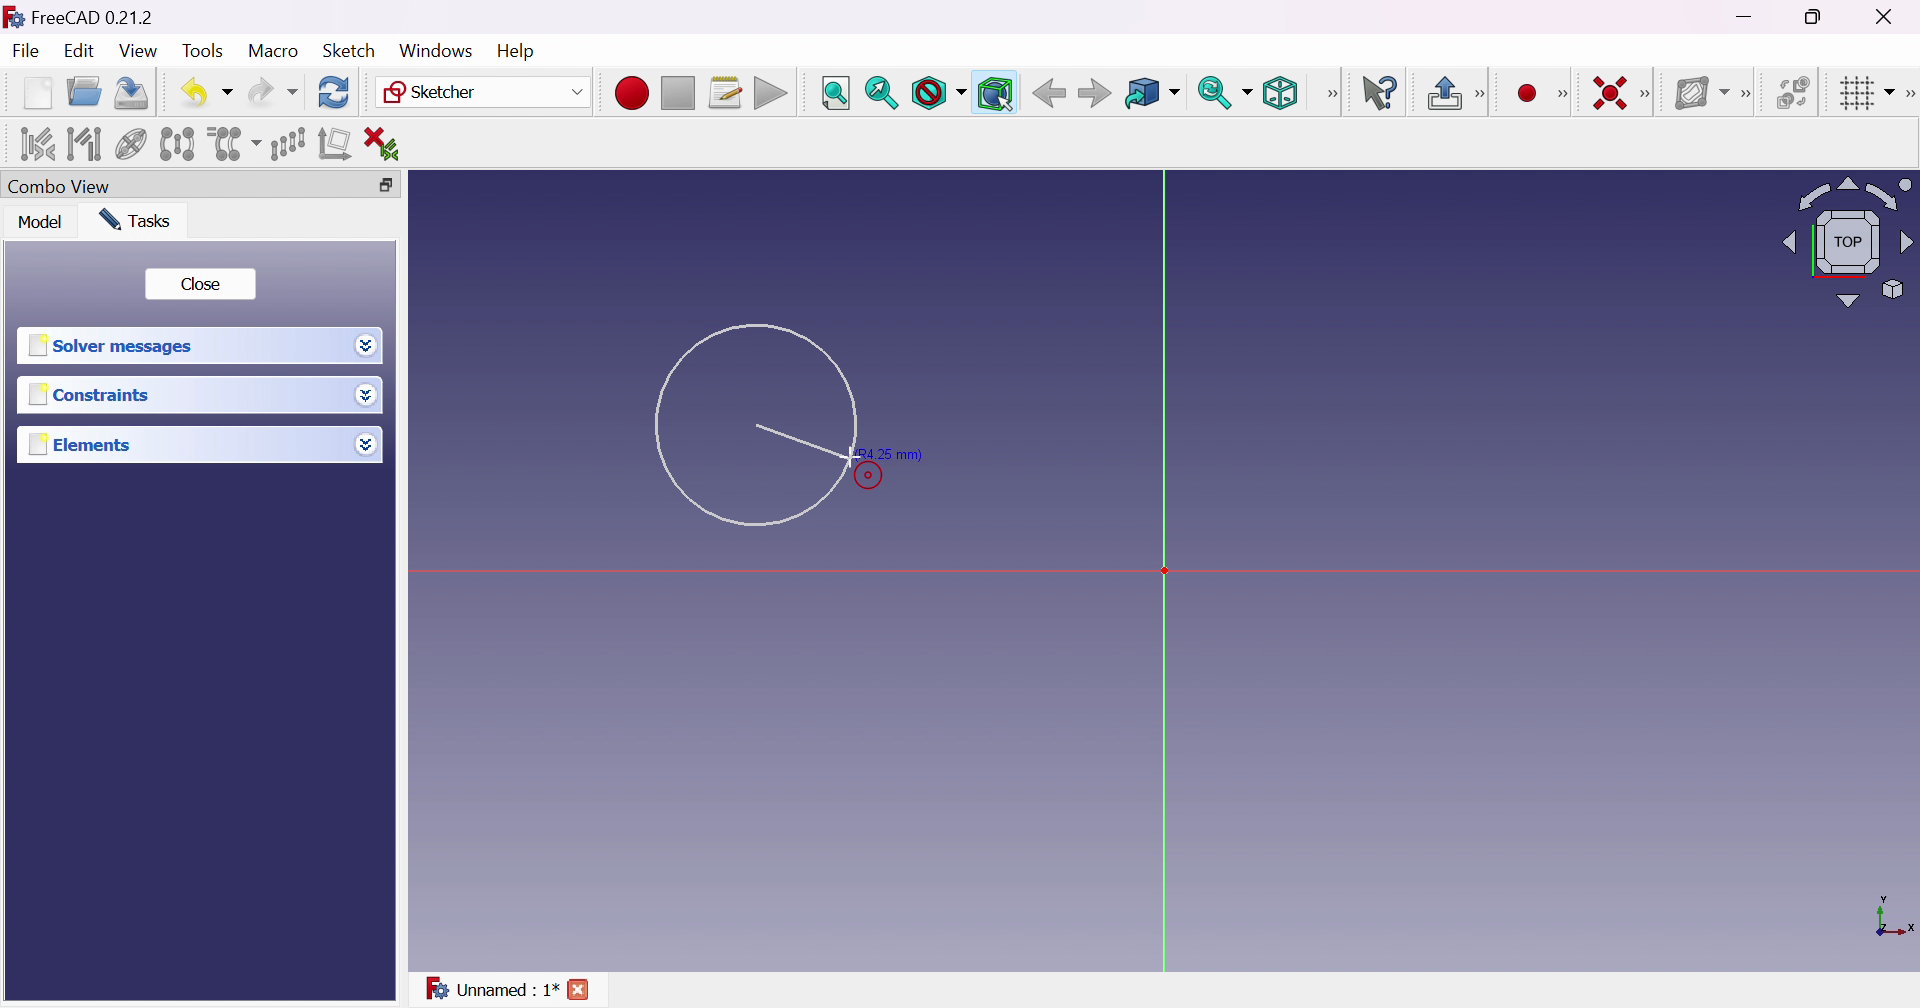  What do you see at coordinates (940, 94) in the screenshot?
I see `Draw style` at bounding box center [940, 94].